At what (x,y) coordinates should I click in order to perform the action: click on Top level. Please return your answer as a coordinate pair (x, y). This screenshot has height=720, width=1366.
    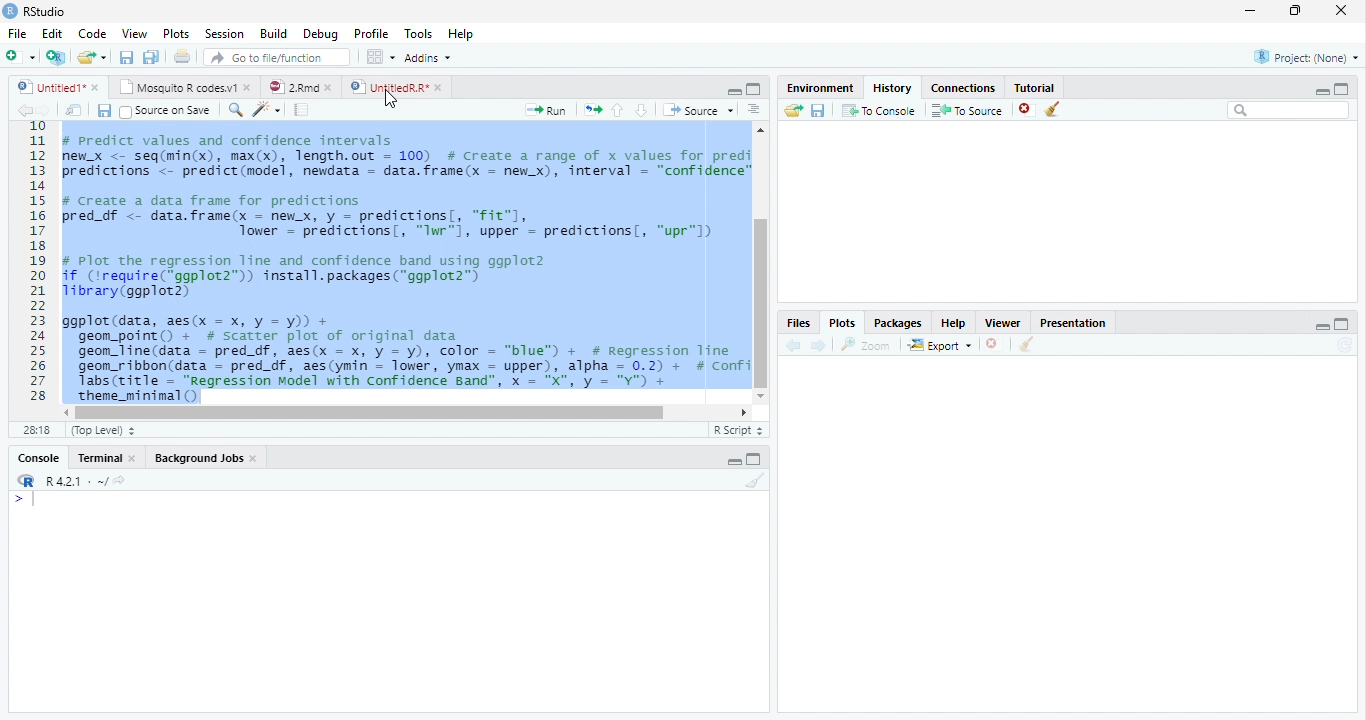
    Looking at the image, I should click on (102, 432).